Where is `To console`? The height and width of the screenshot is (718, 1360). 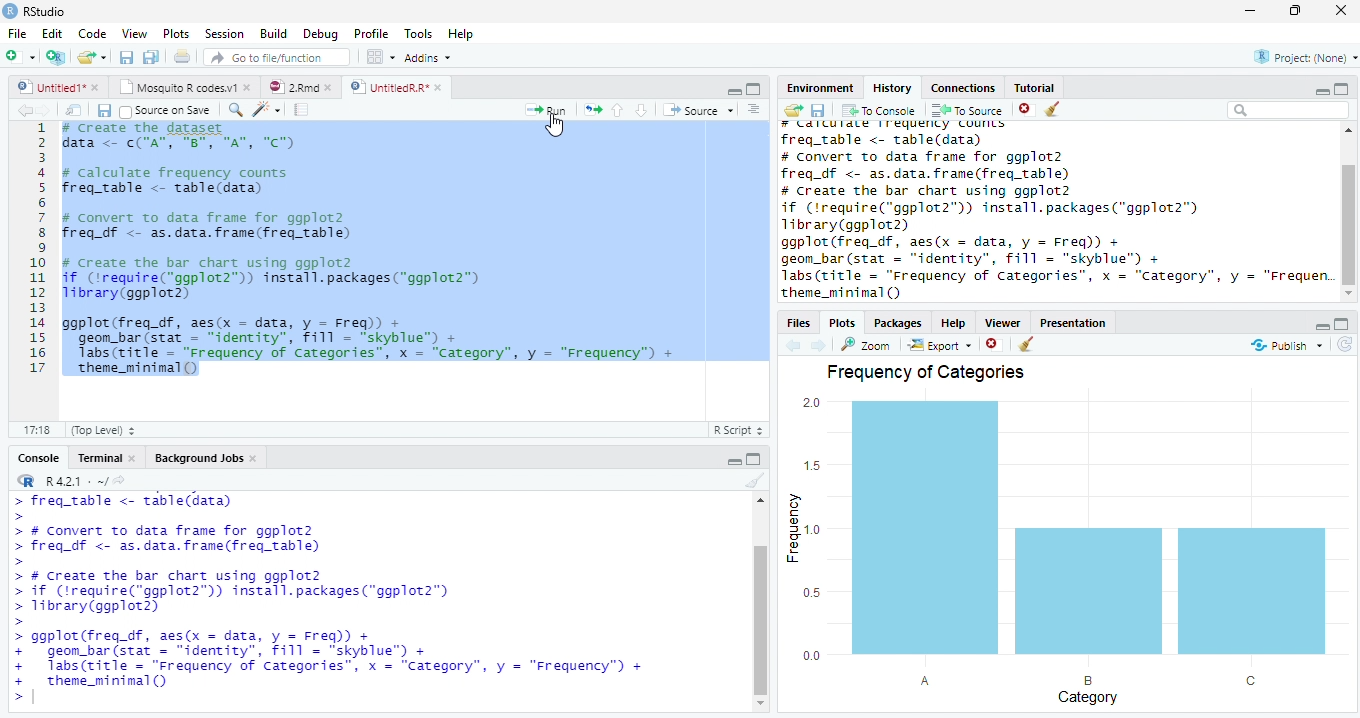 To console is located at coordinates (879, 111).